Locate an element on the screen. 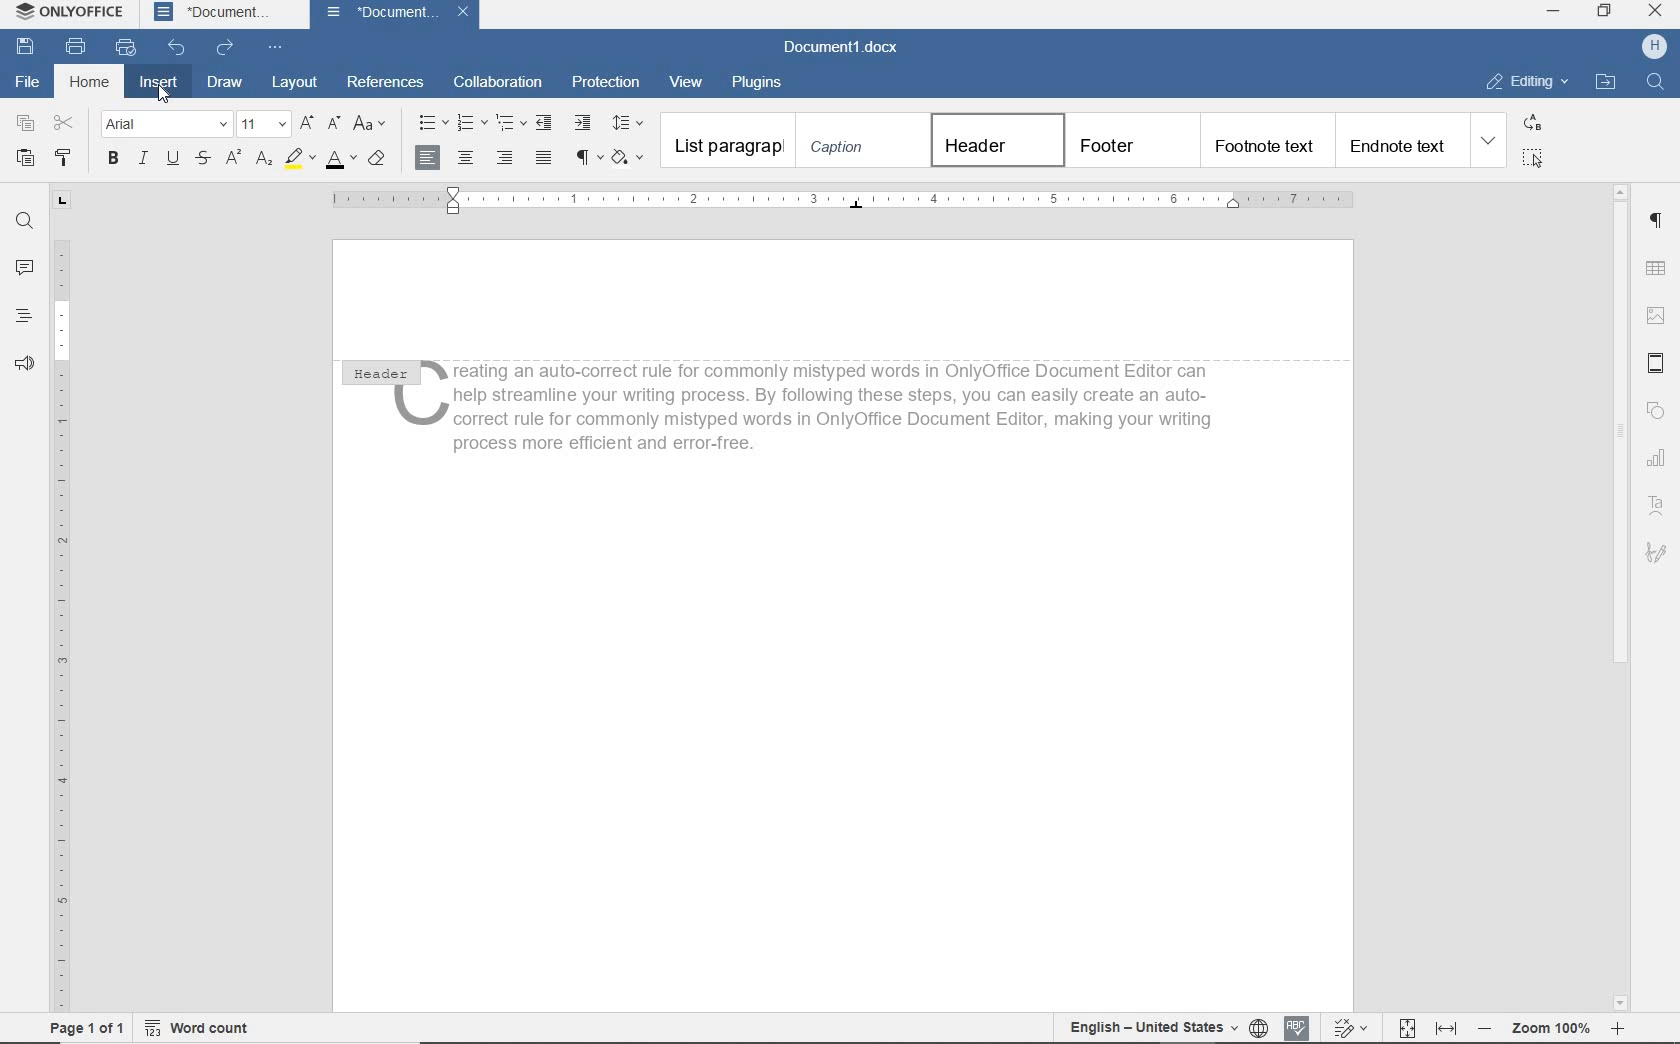 This screenshot has height=1044, width=1680. HIGHLIGHT COLOR is located at coordinates (302, 158).